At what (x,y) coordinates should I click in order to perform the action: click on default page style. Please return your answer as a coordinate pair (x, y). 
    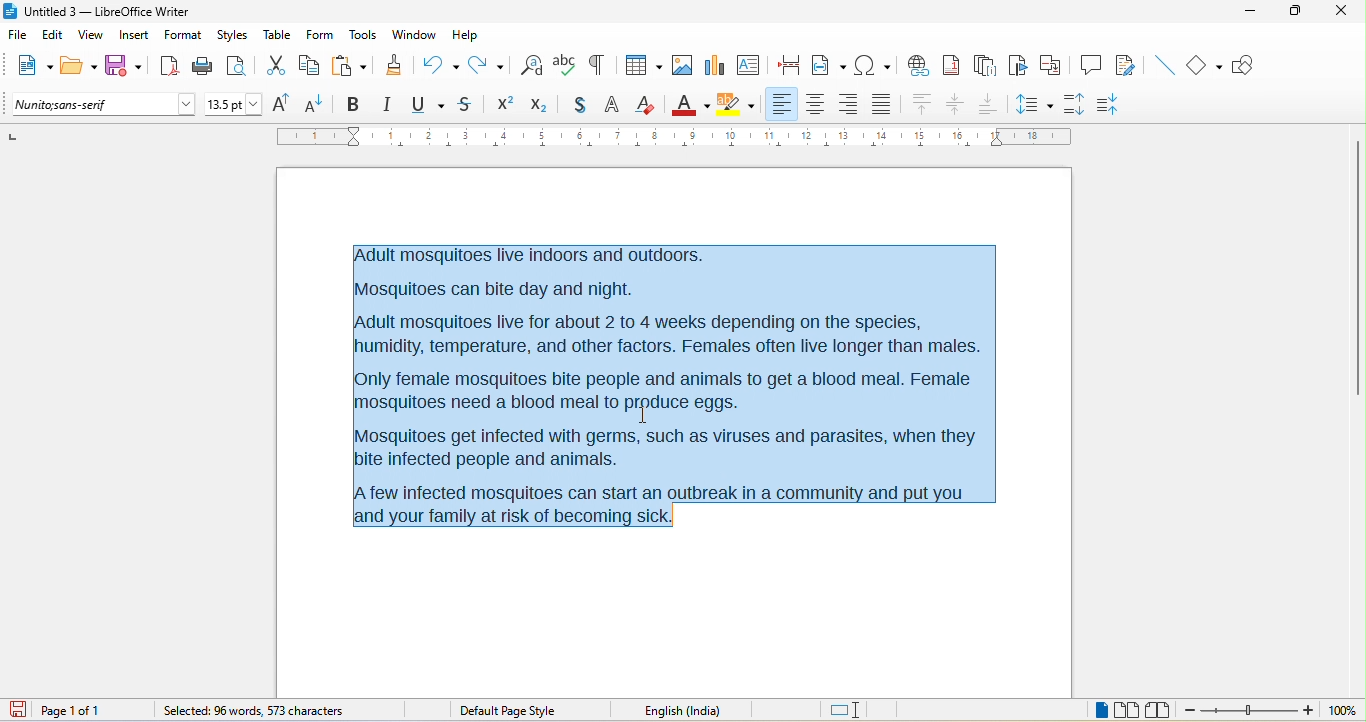
    Looking at the image, I should click on (509, 710).